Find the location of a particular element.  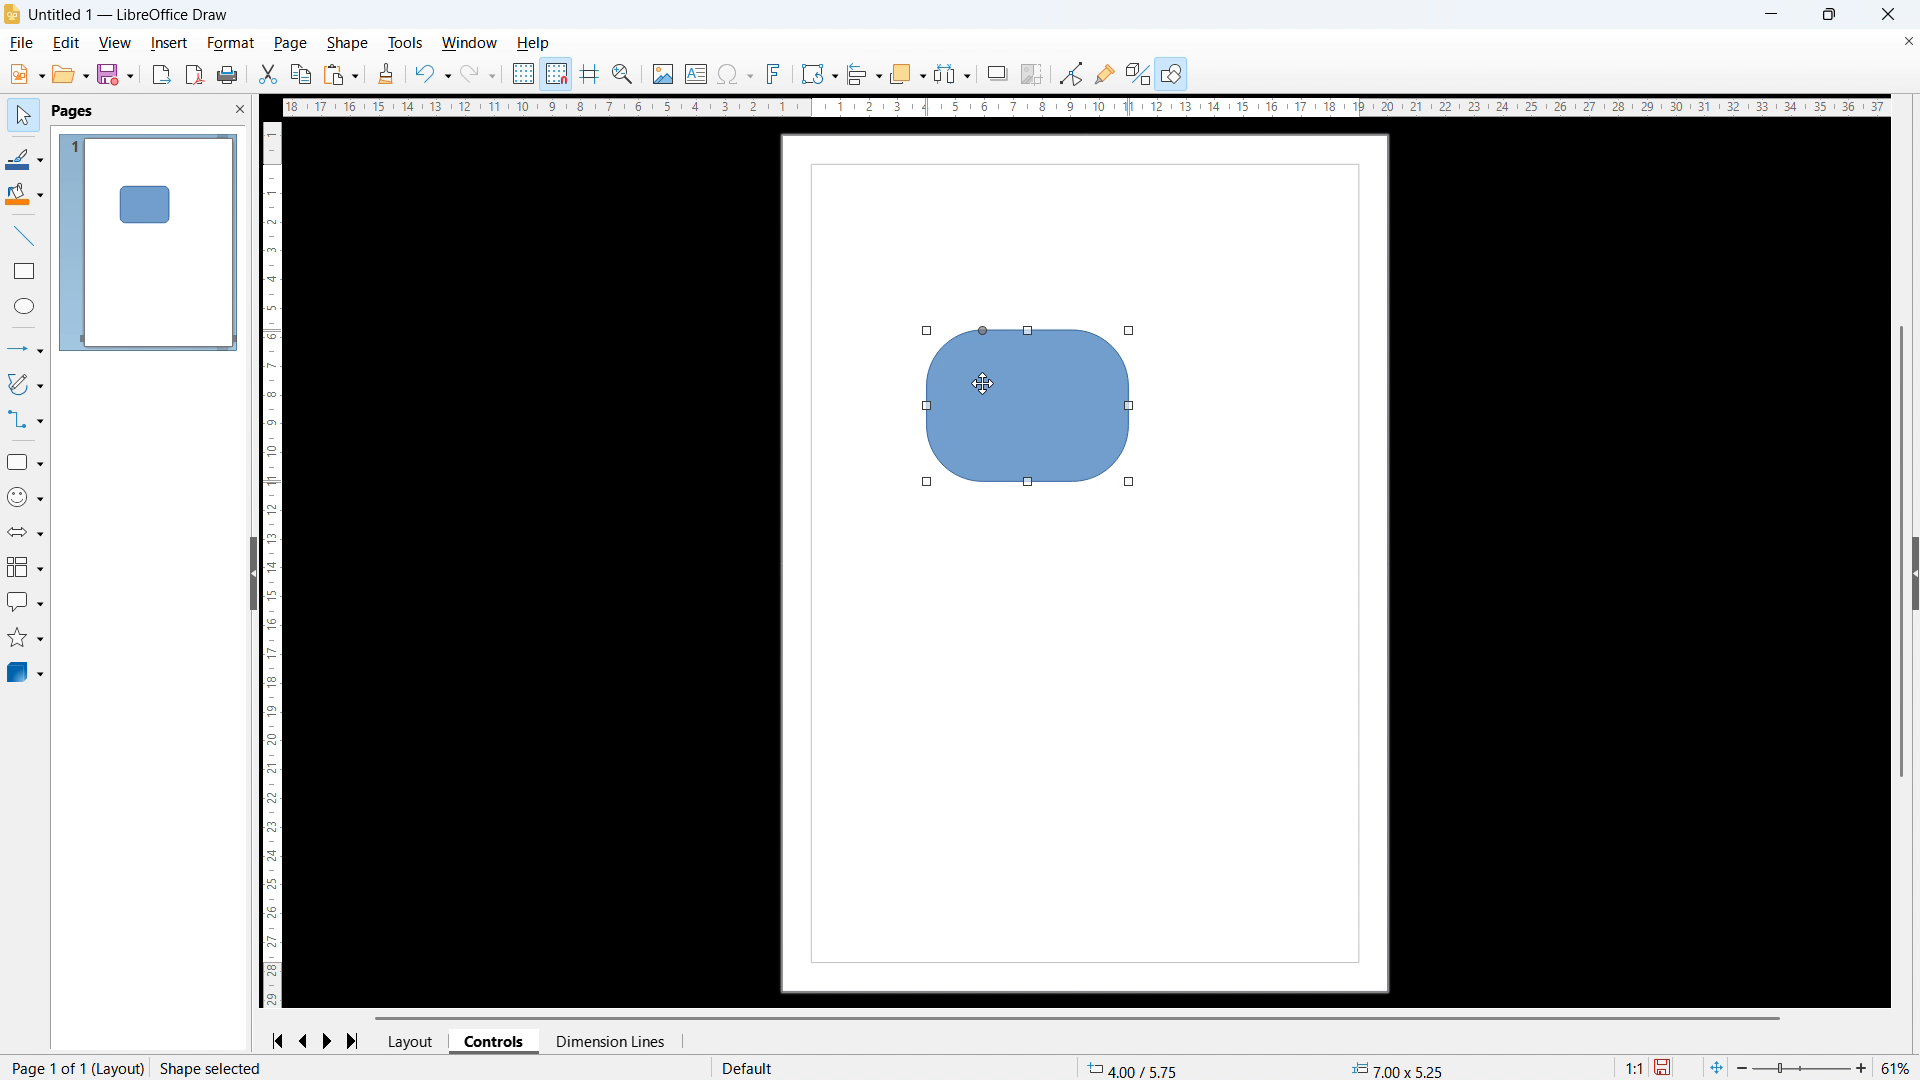

Go to first page  is located at coordinates (277, 1042).